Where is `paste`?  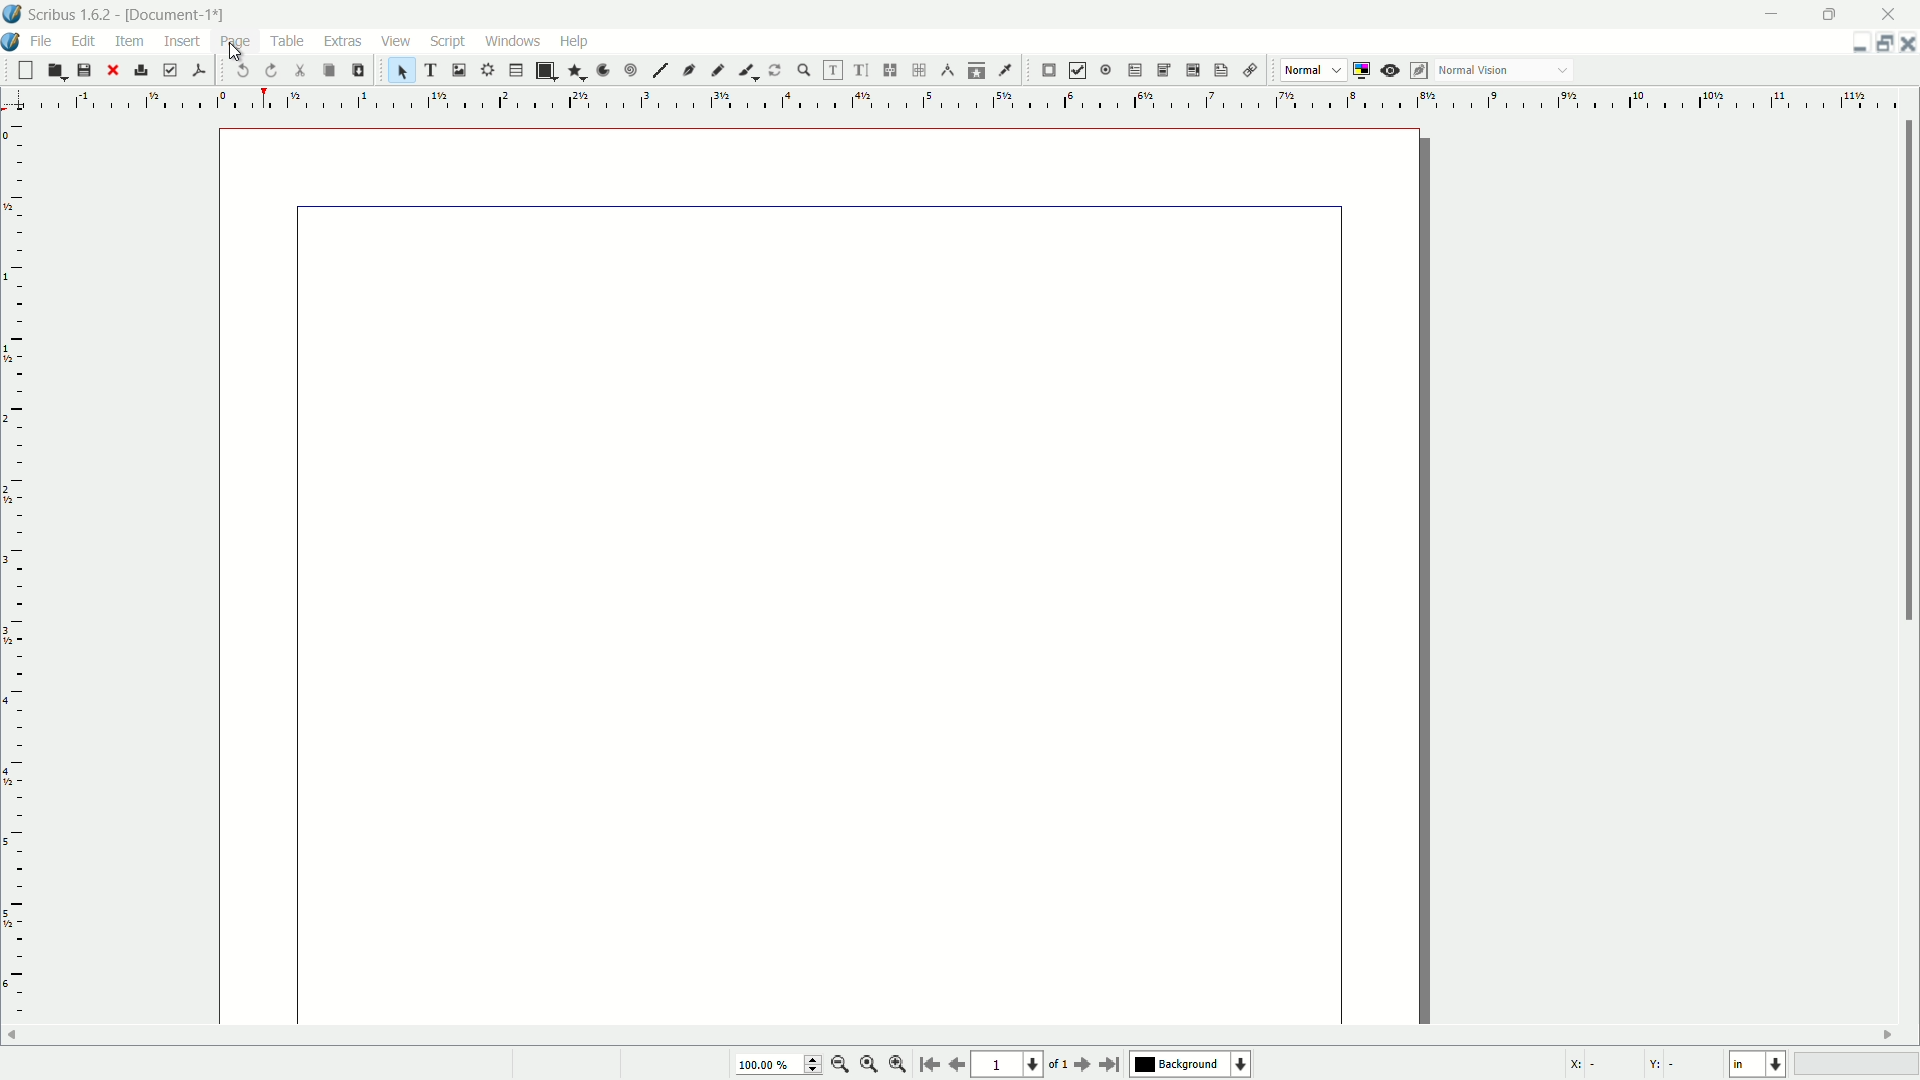 paste is located at coordinates (357, 70).